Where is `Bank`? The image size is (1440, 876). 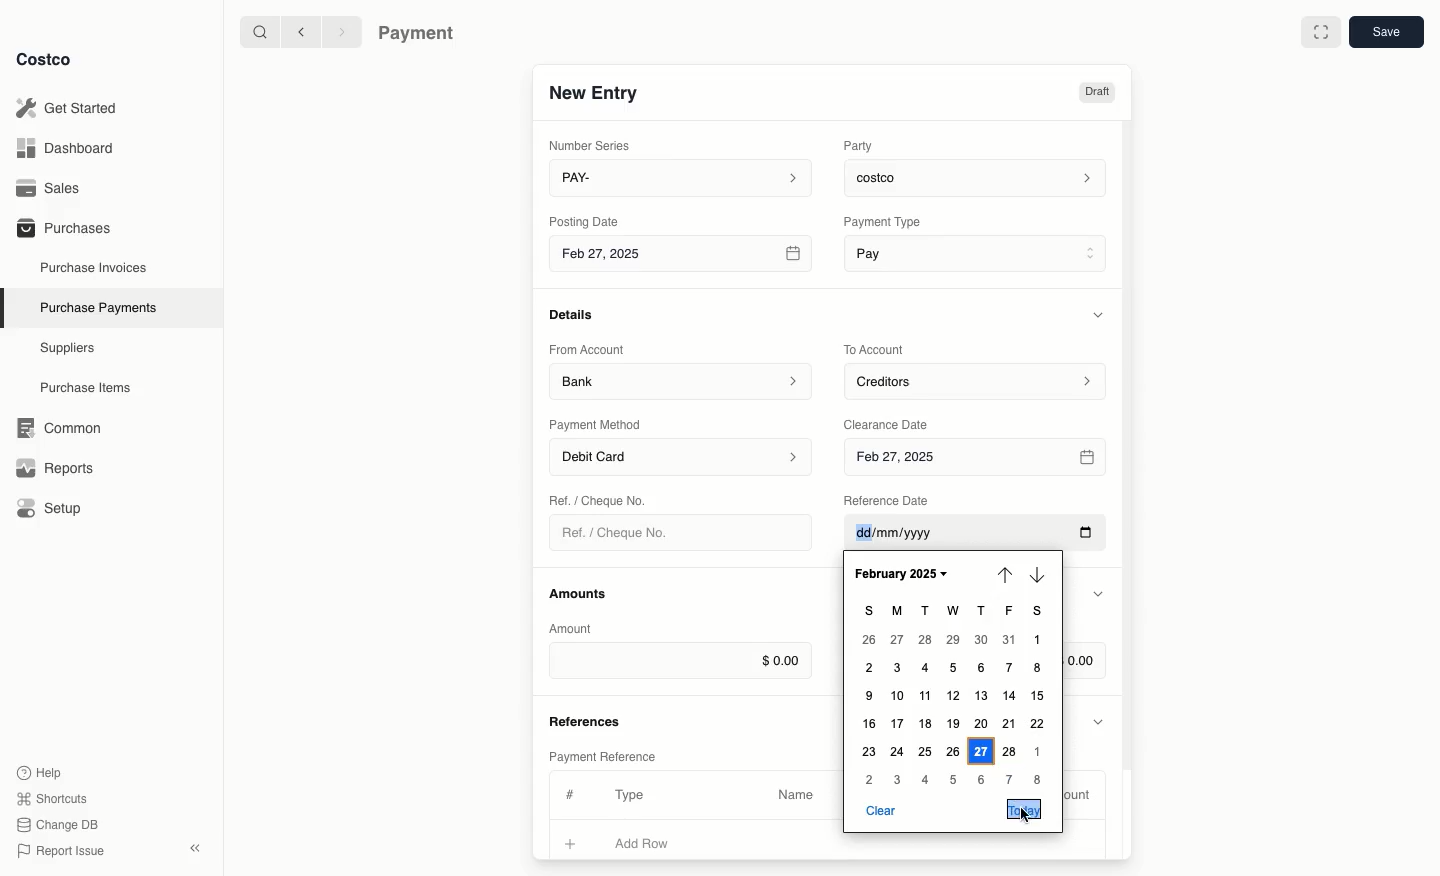
Bank is located at coordinates (681, 380).